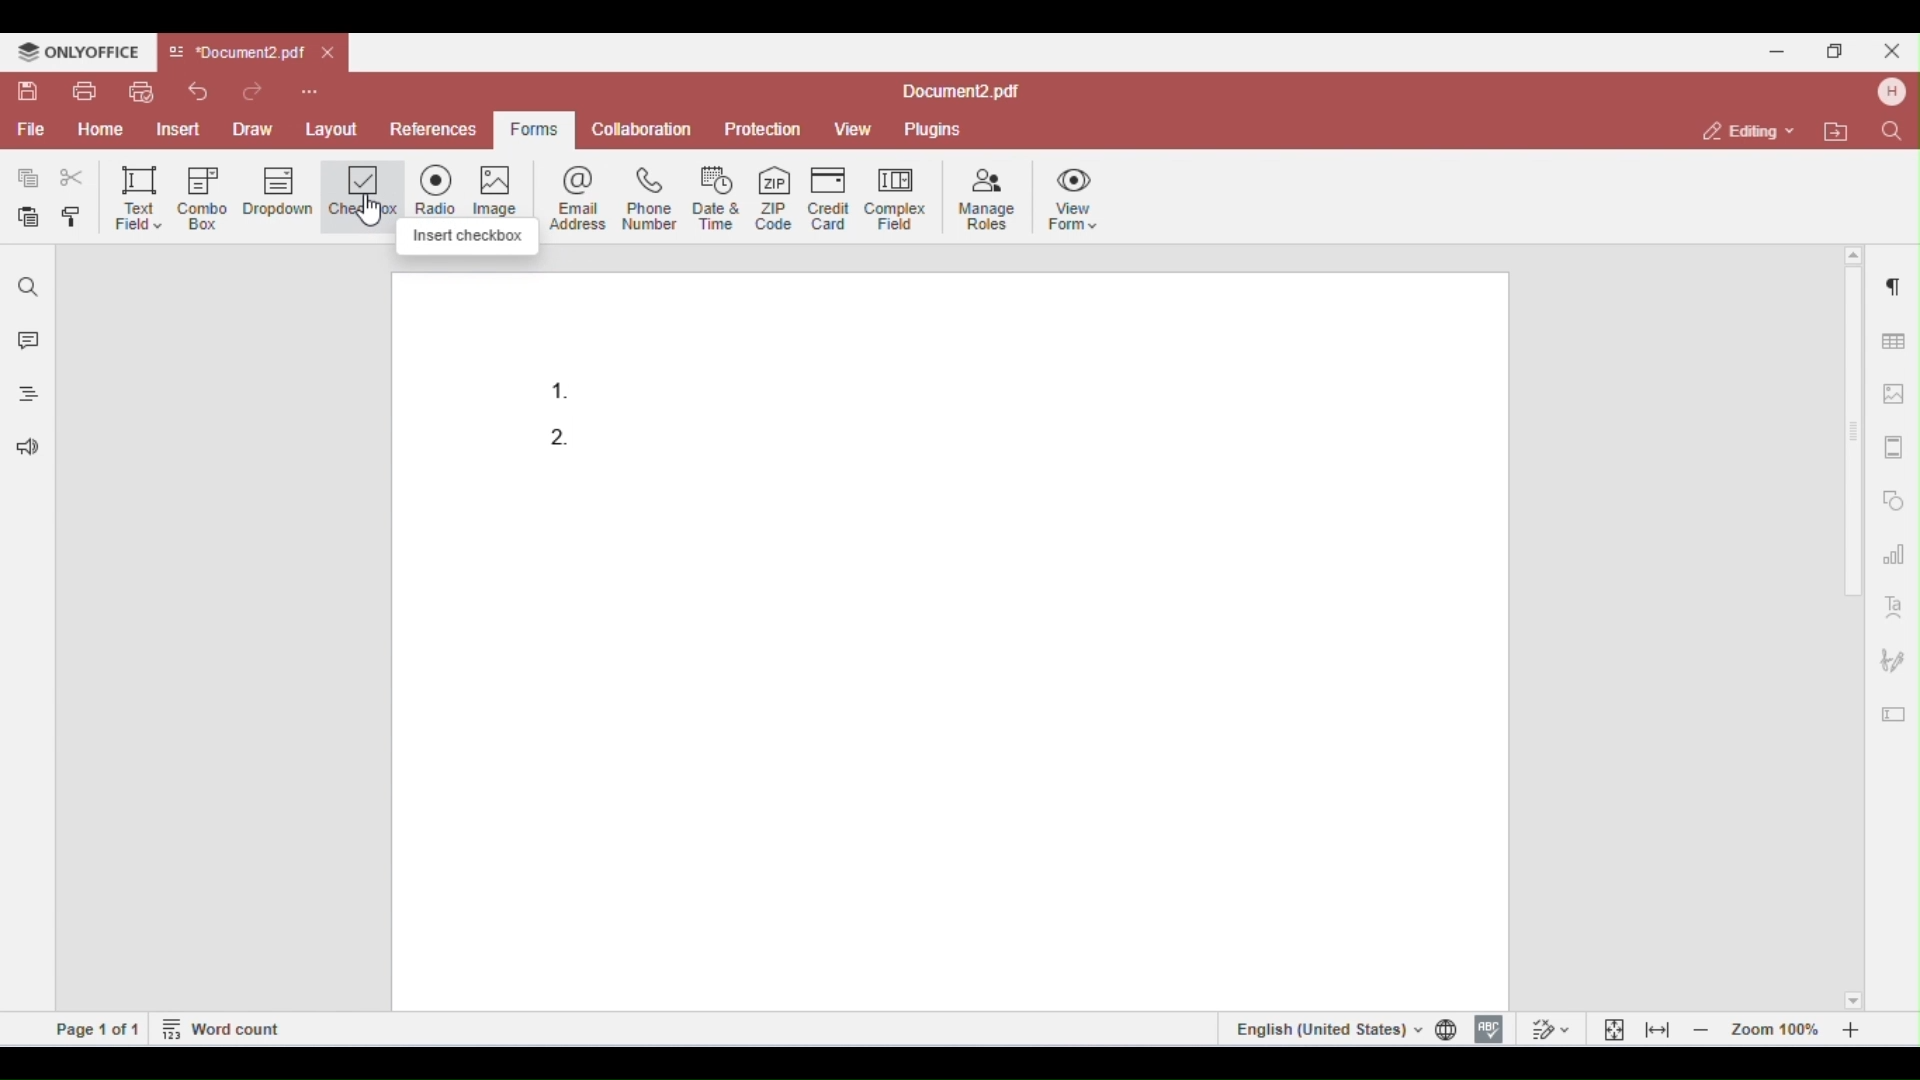 Image resolution: width=1920 pixels, height=1080 pixels. What do you see at coordinates (332, 126) in the screenshot?
I see `layout` at bounding box center [332, 126].